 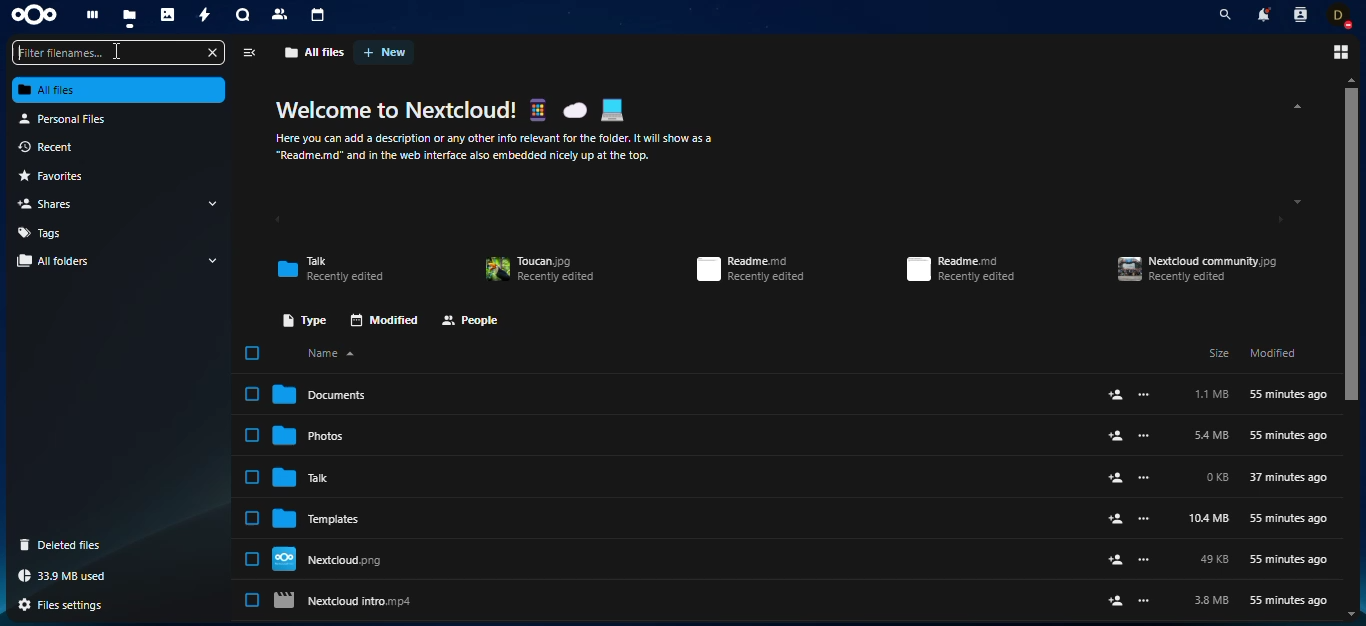 What do you see at coordinates (1338, 52) in the screenshot?
I see `view` at bounding box center [1338, 52].